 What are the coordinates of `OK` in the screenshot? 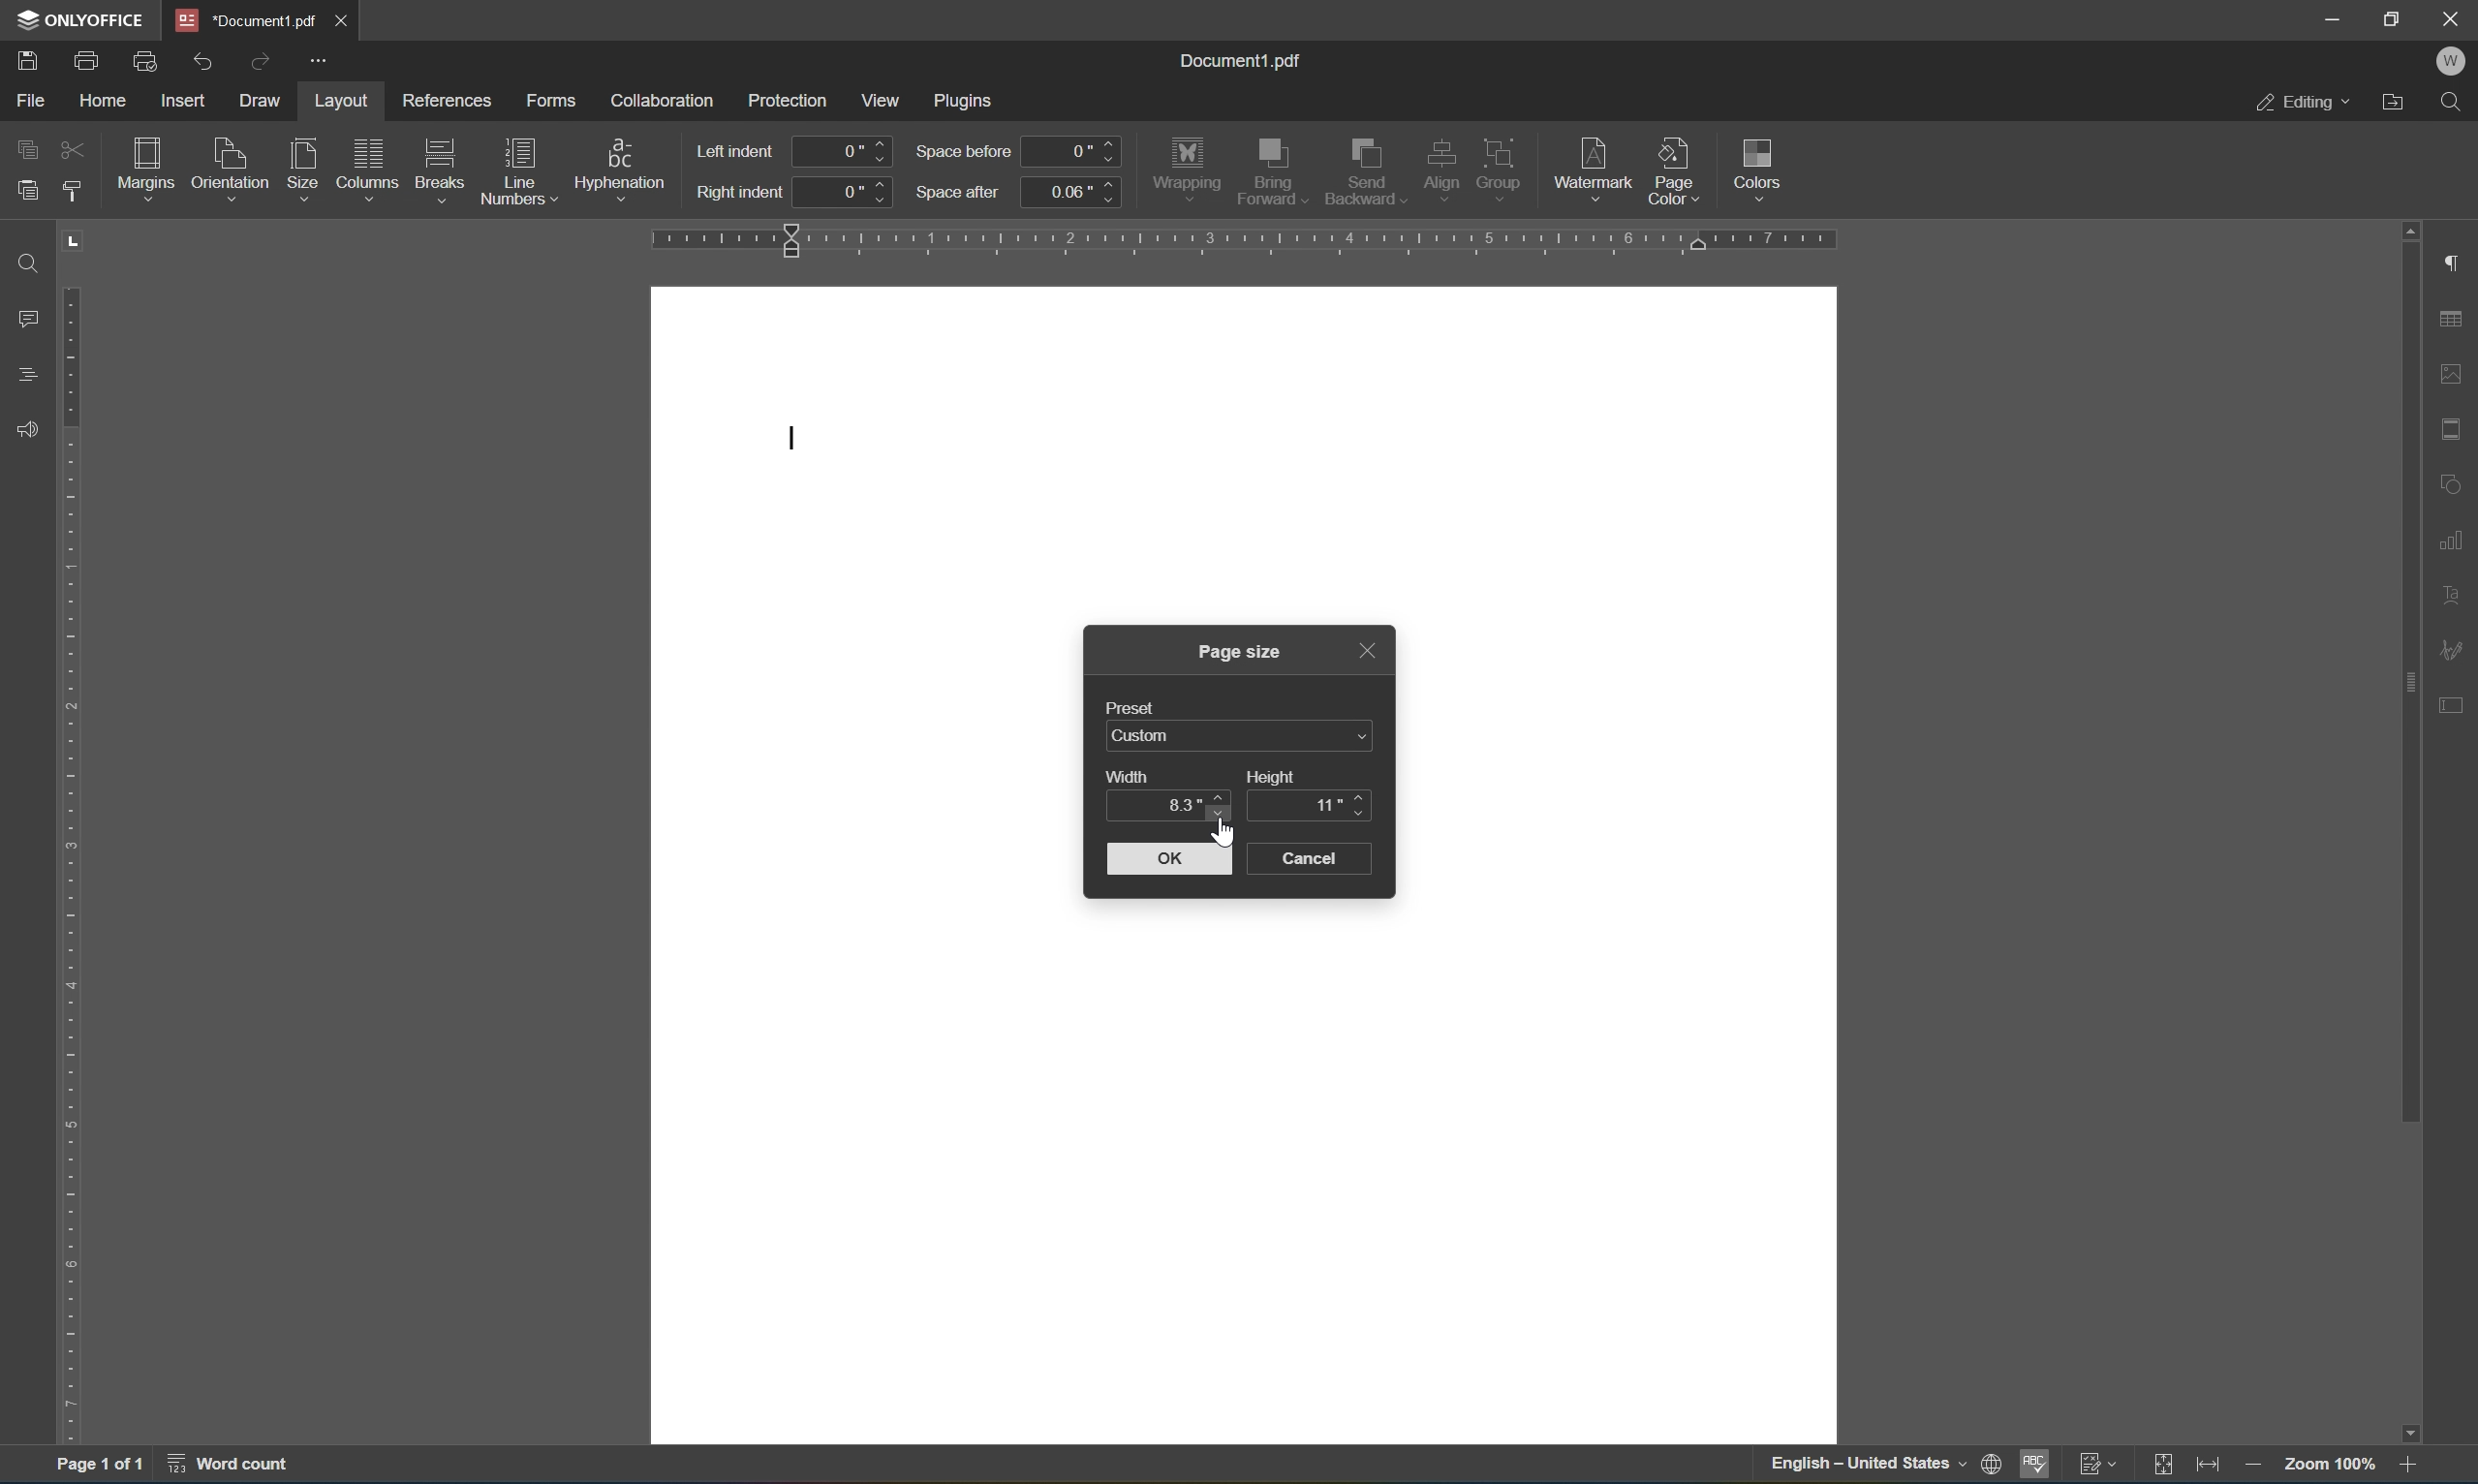 It's located at (1173, 859).